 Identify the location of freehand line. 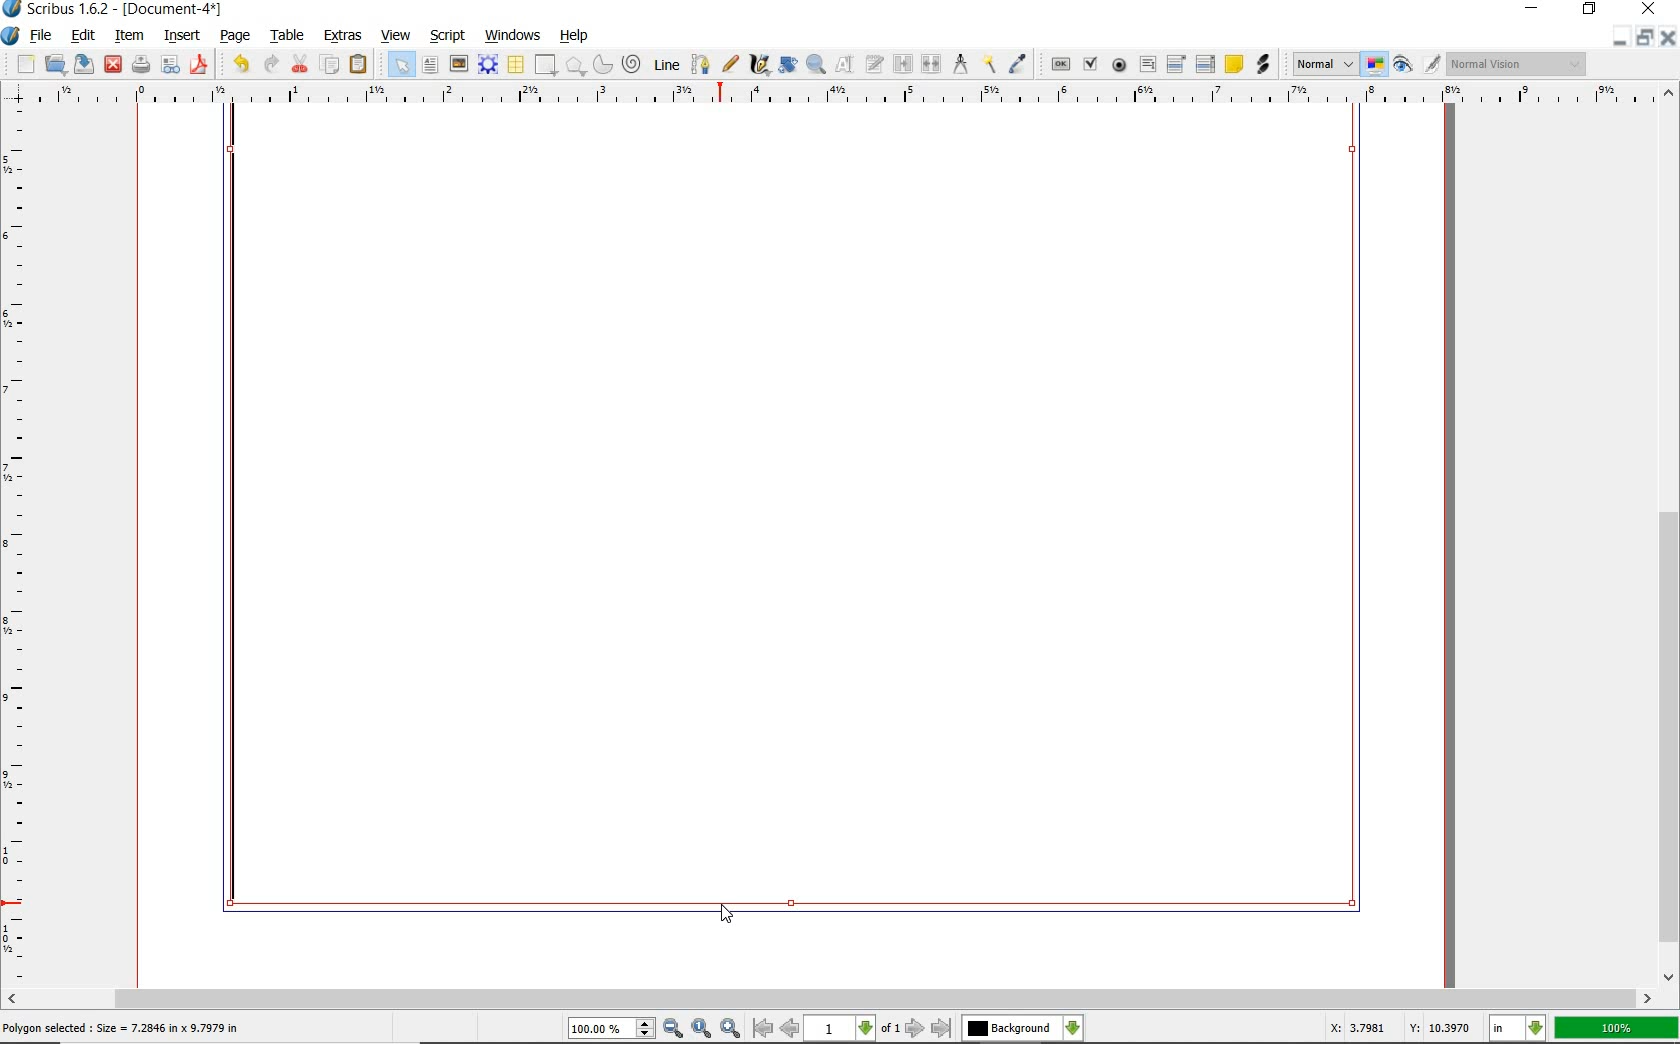
(732, 65).